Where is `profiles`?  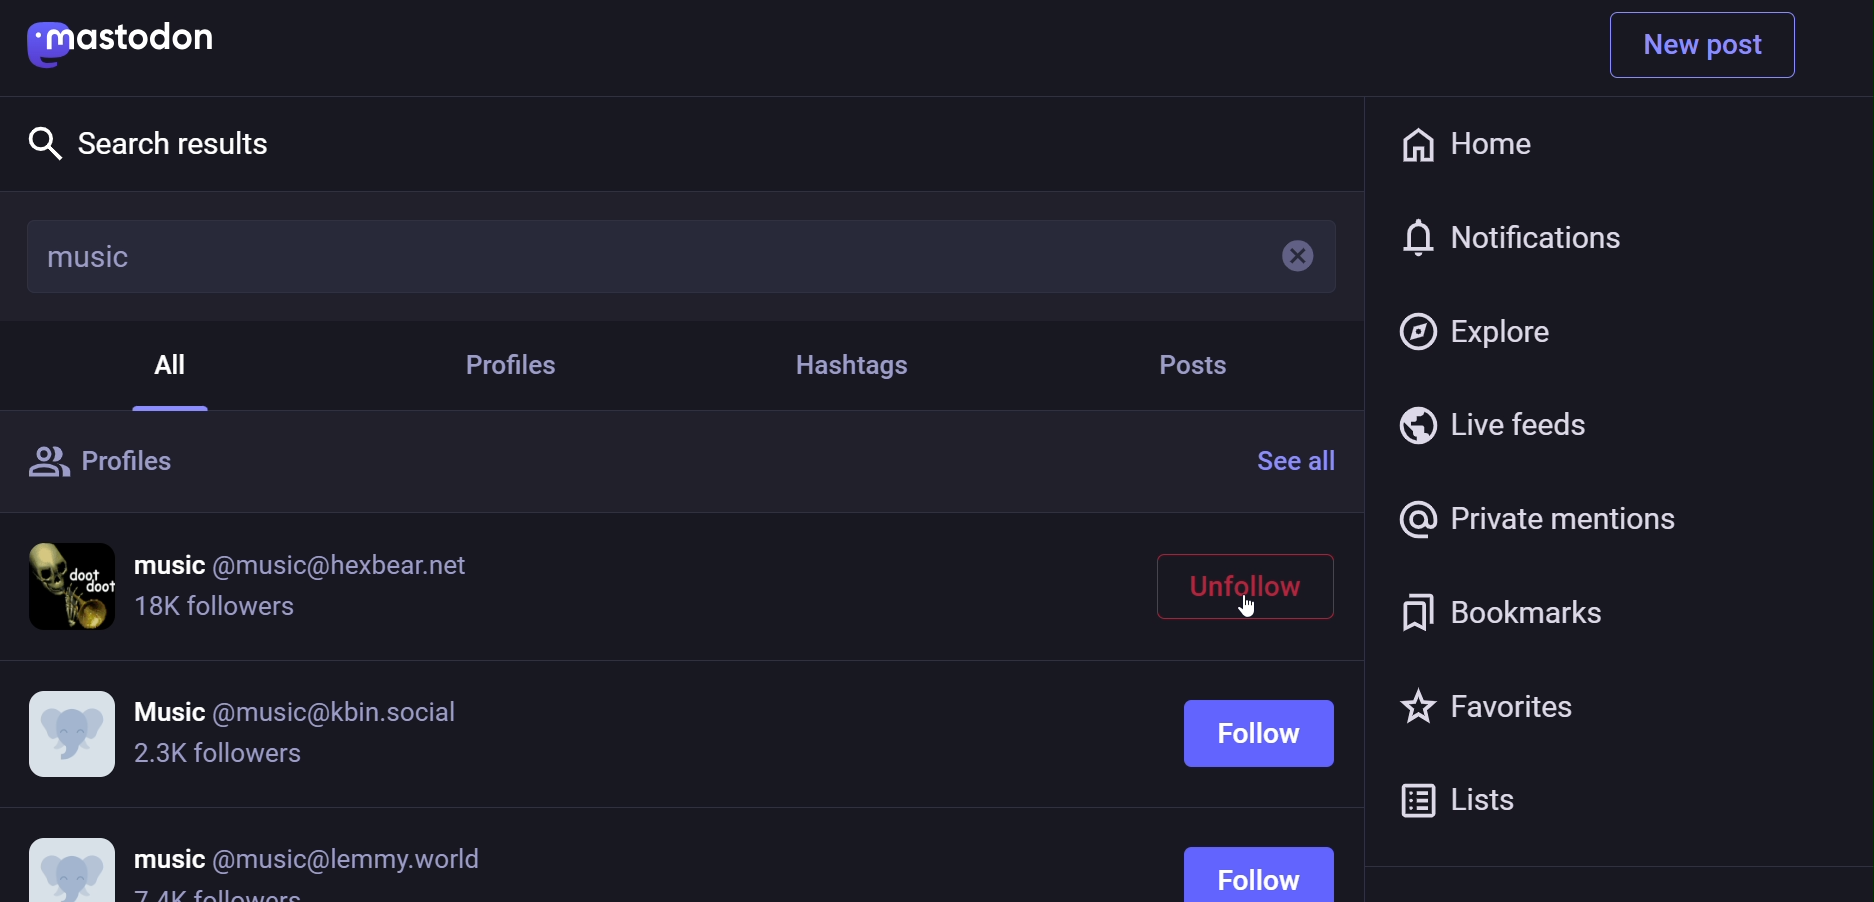 profiles is located at coordinates (521, 367).